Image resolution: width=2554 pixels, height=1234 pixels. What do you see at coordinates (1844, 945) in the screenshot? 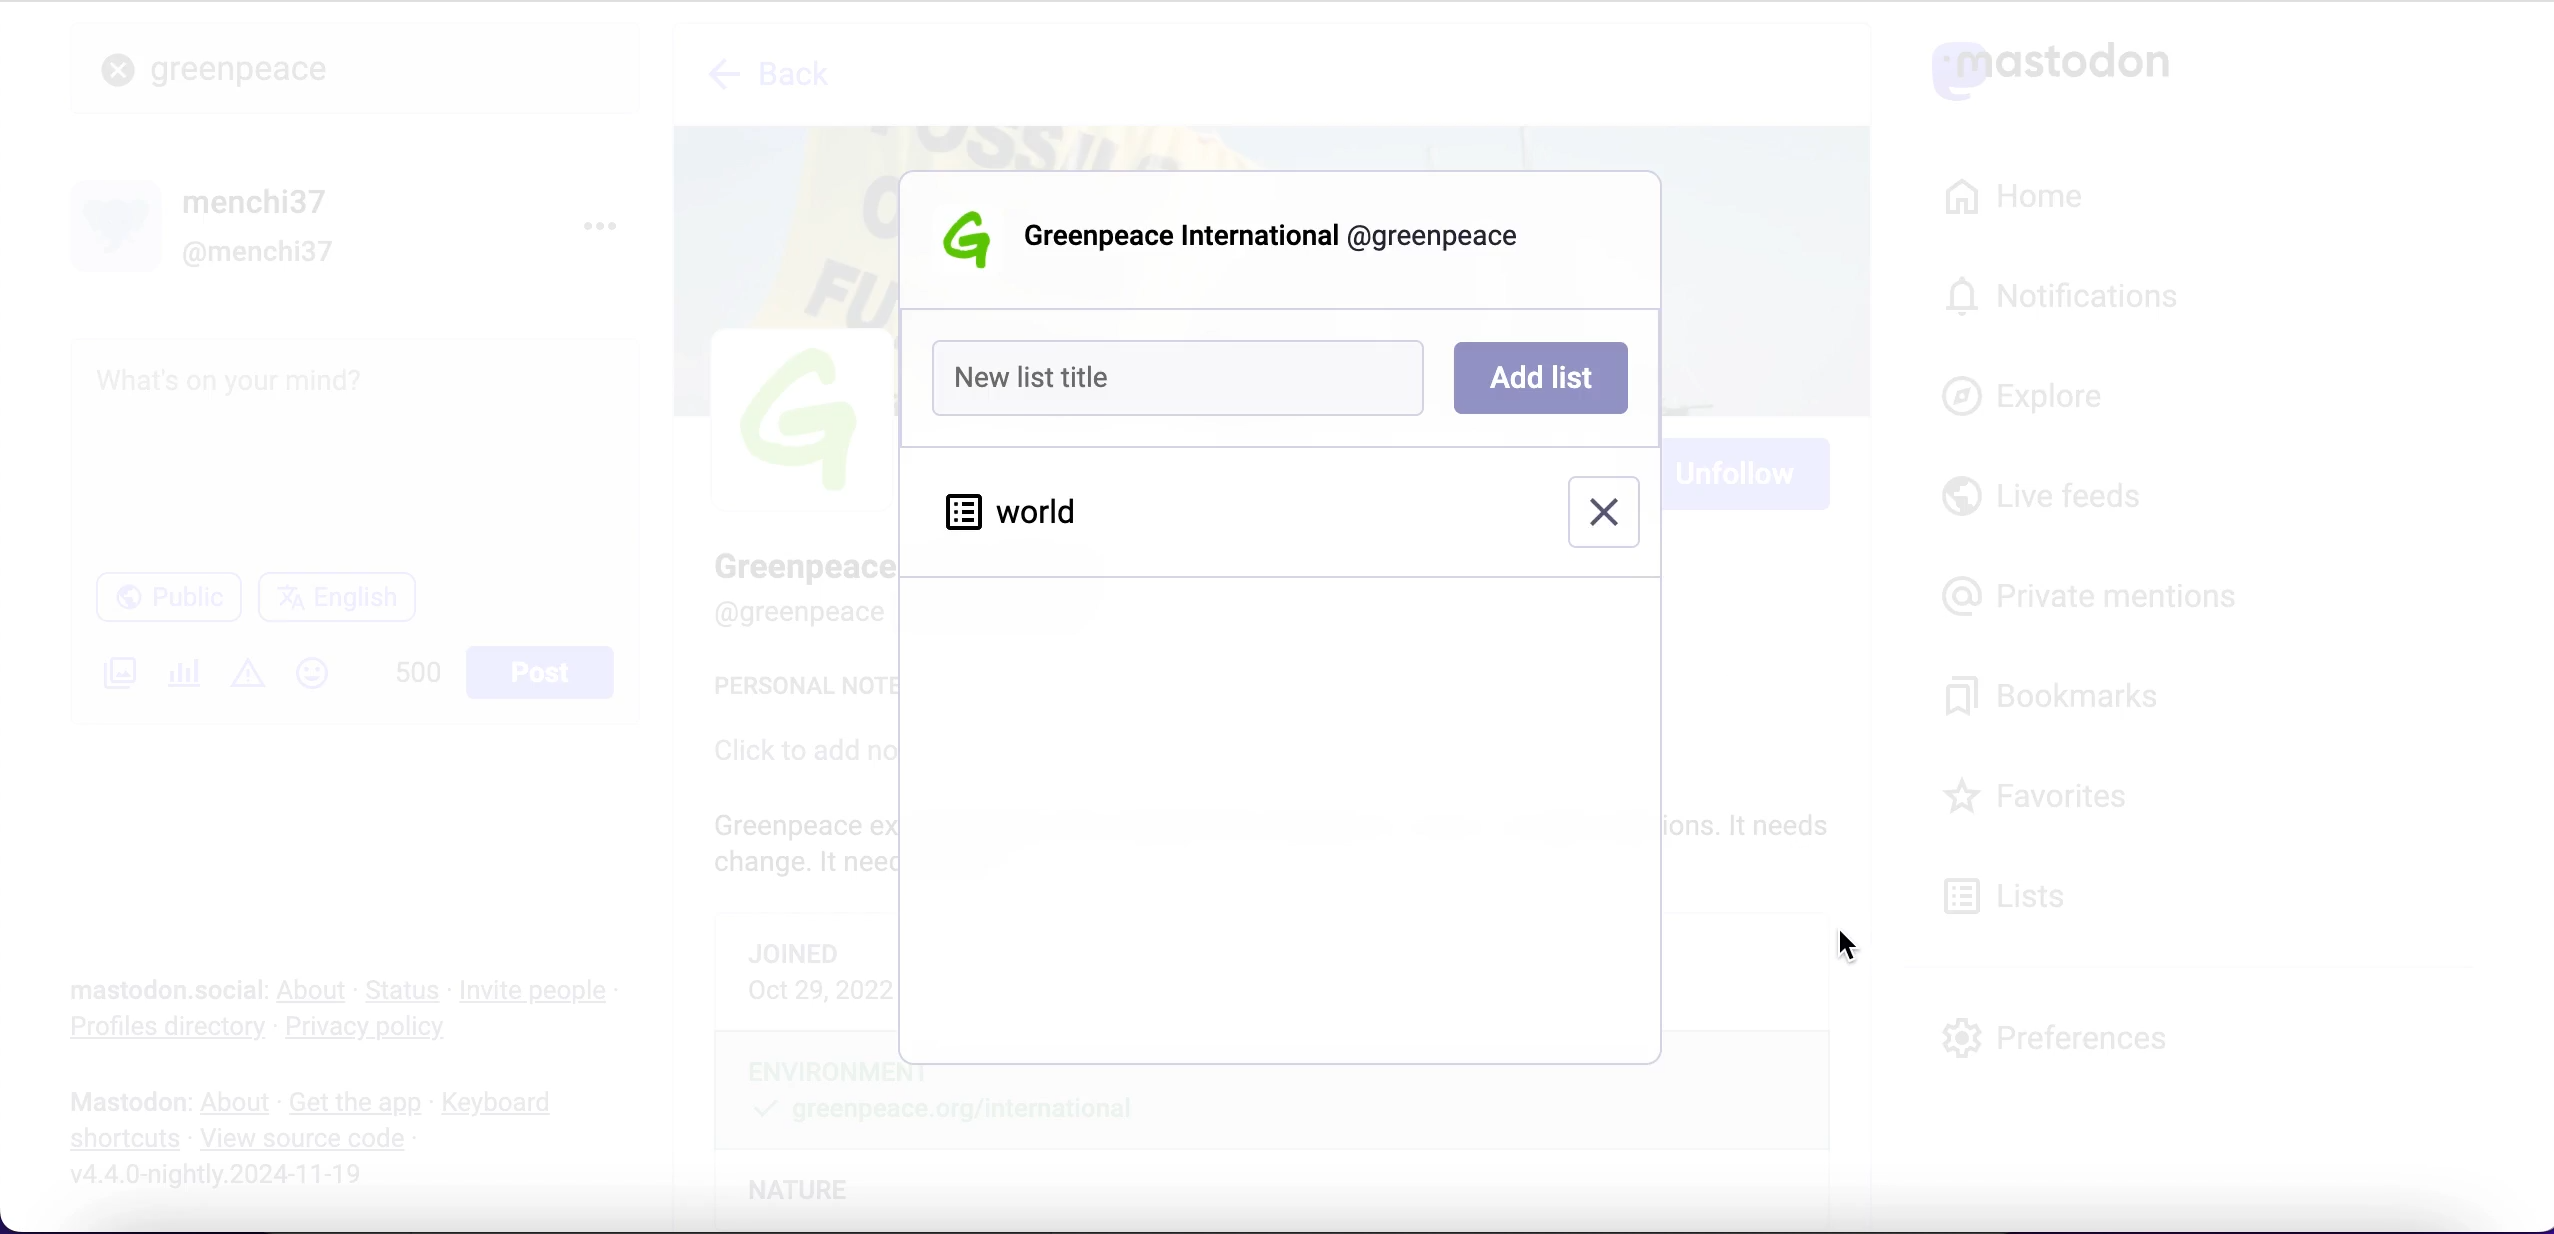
I see `cursor` at bounding box center [1844, 945].